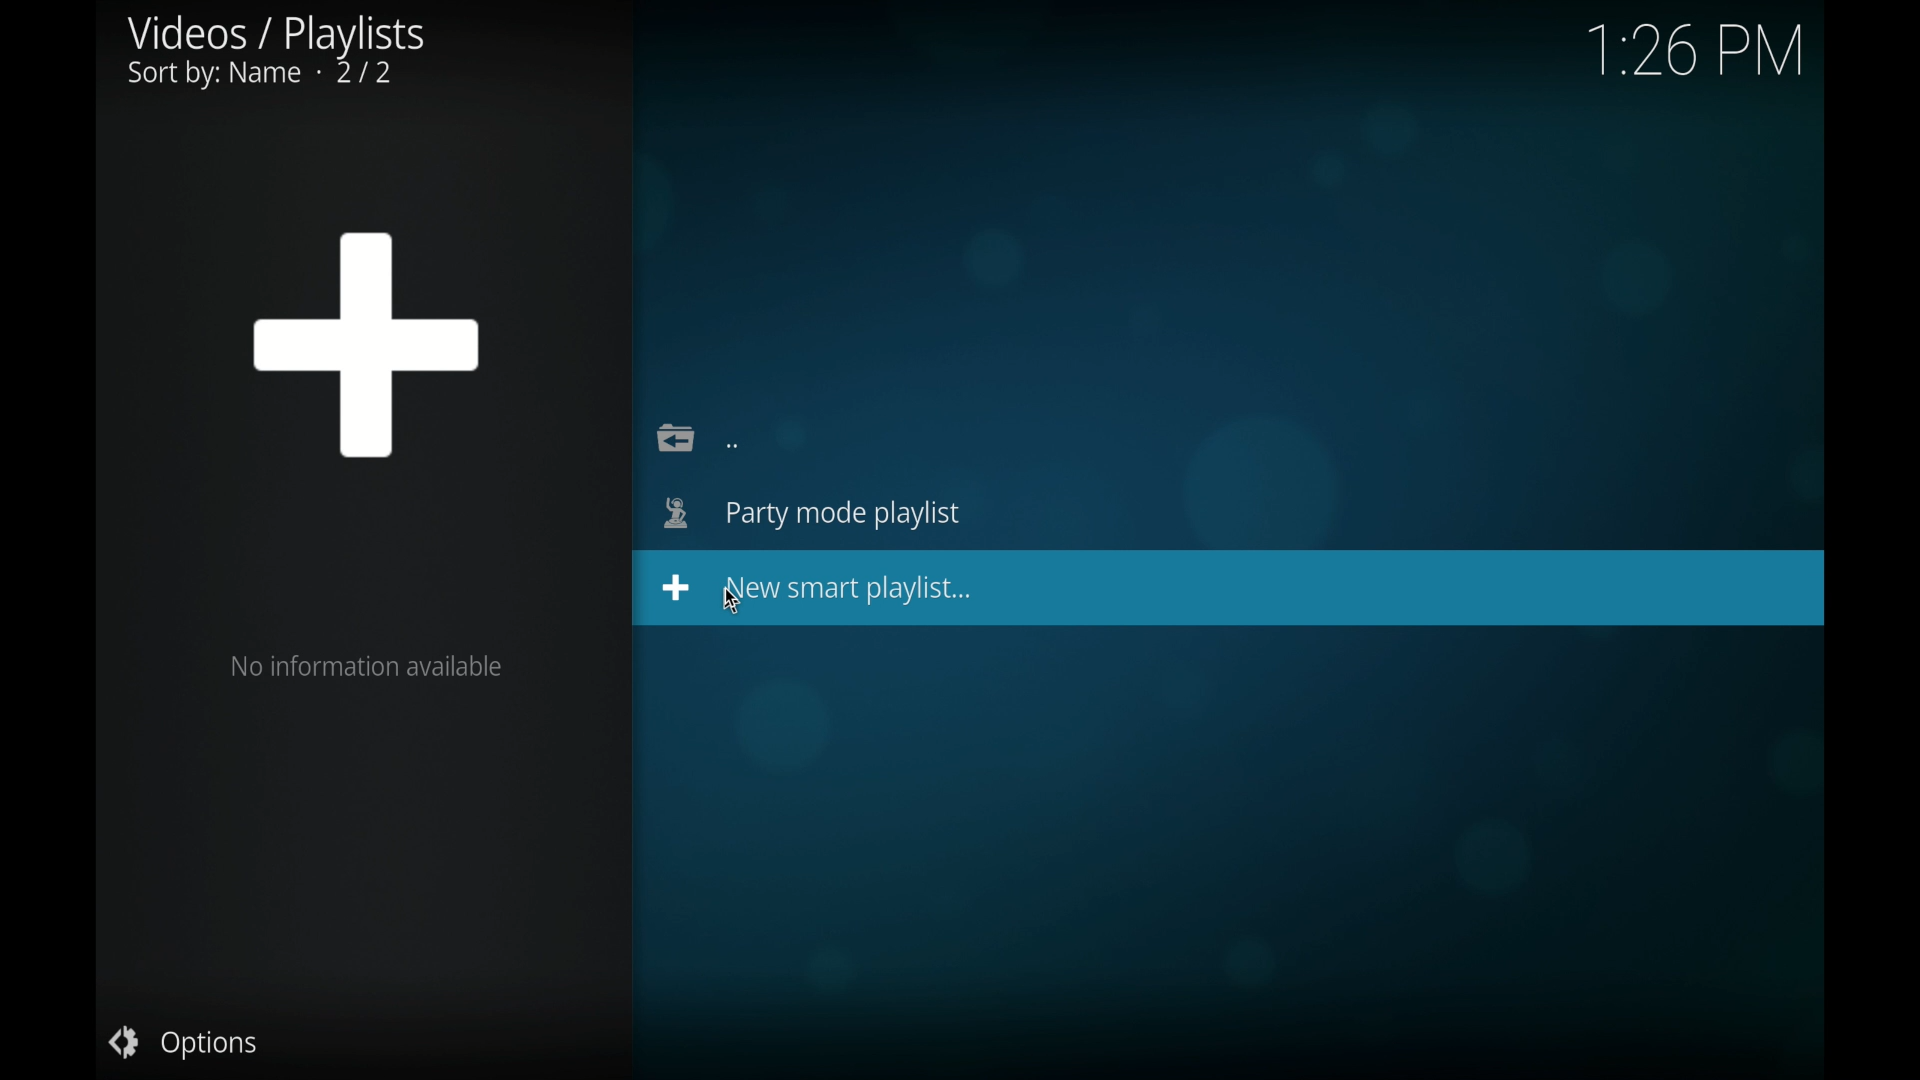  Describe the element at coordinates (182, 1042) in the screenshot. I see `options` at that location.